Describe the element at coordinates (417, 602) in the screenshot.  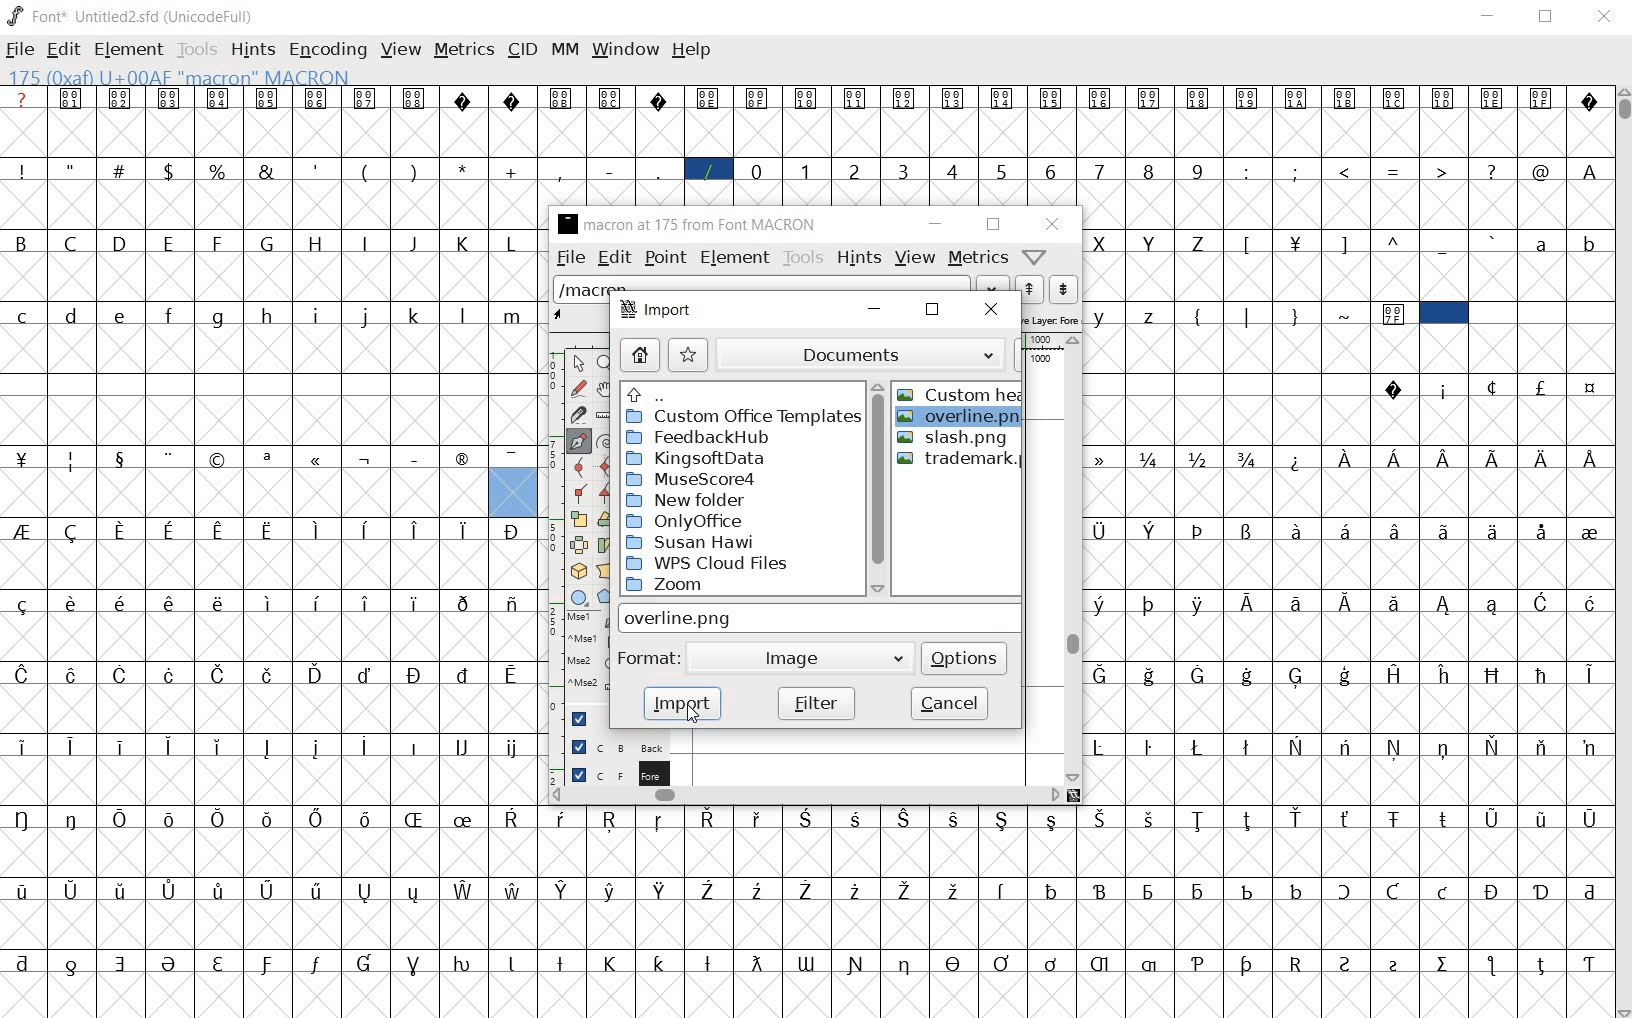
I see `Symbol` at that location.